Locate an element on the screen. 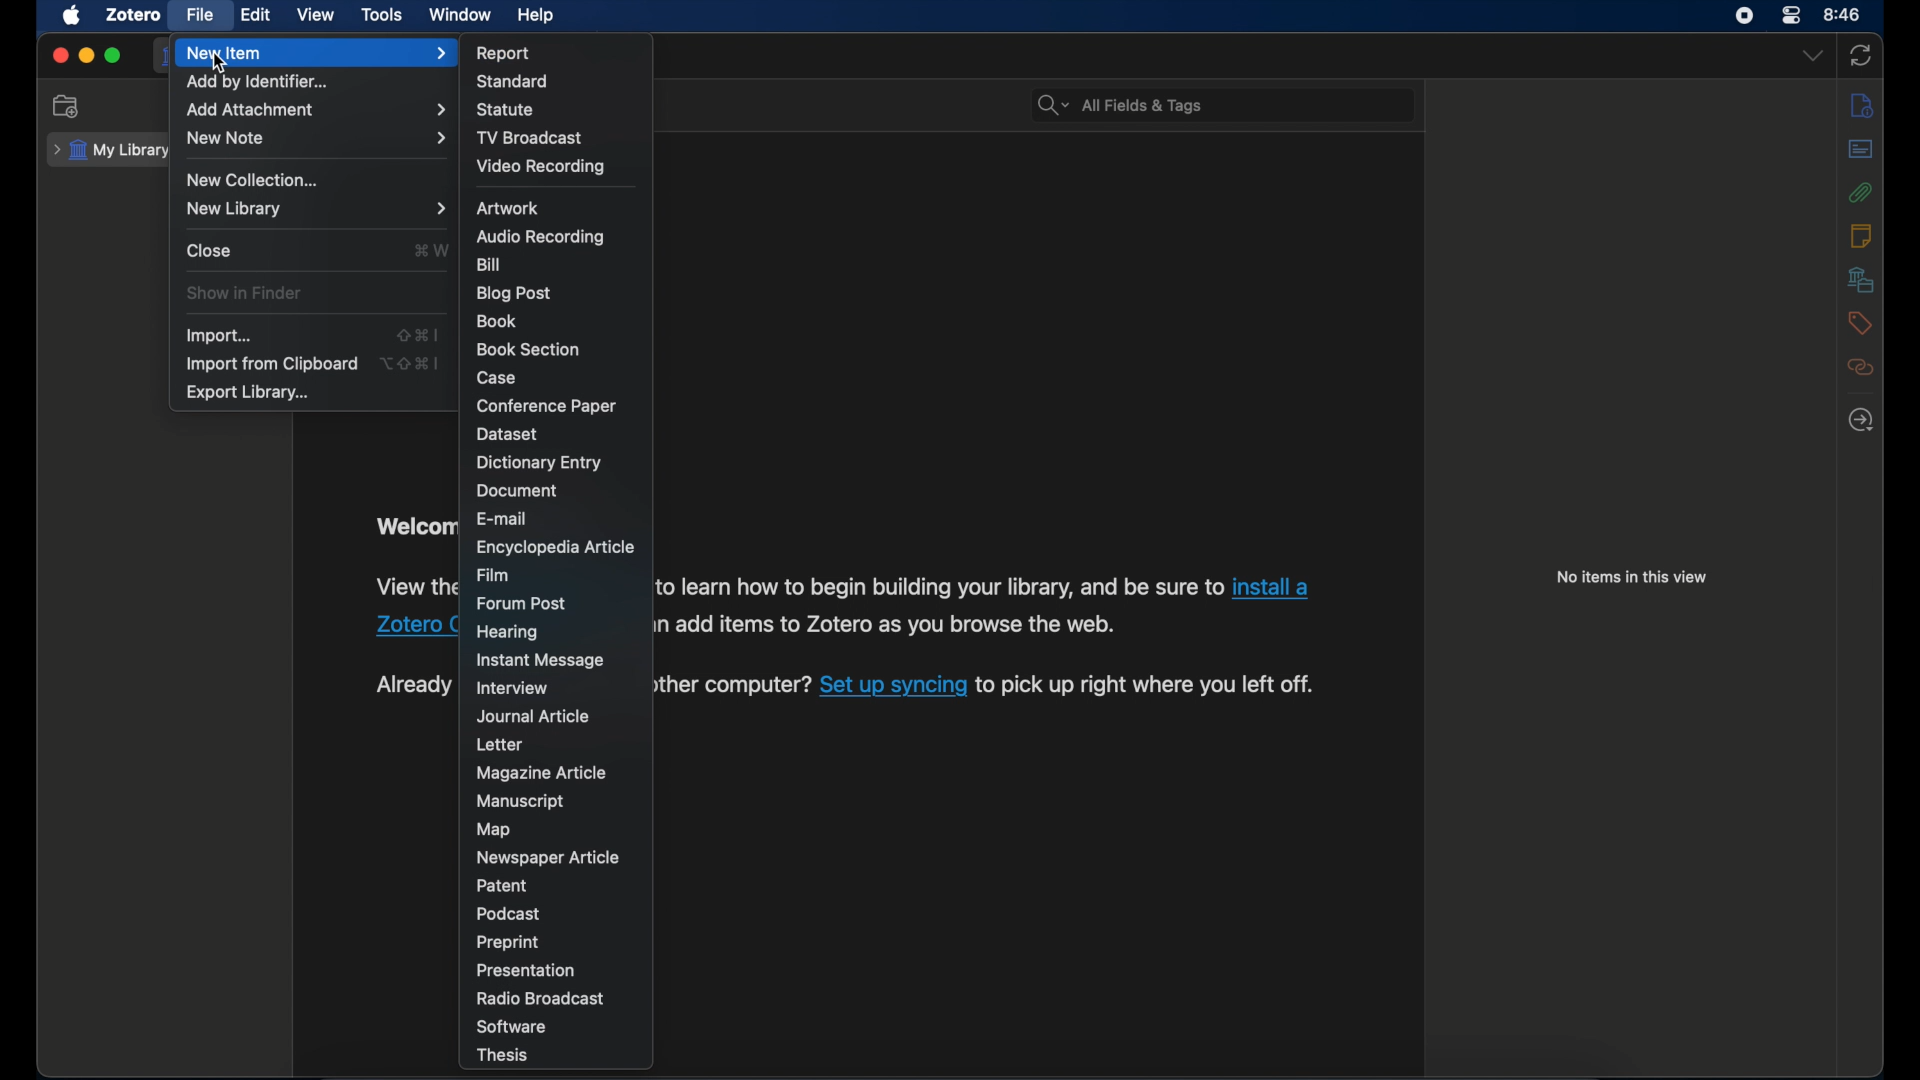 The image size is (1920, 1080). text is located at coordinates (414, 685).